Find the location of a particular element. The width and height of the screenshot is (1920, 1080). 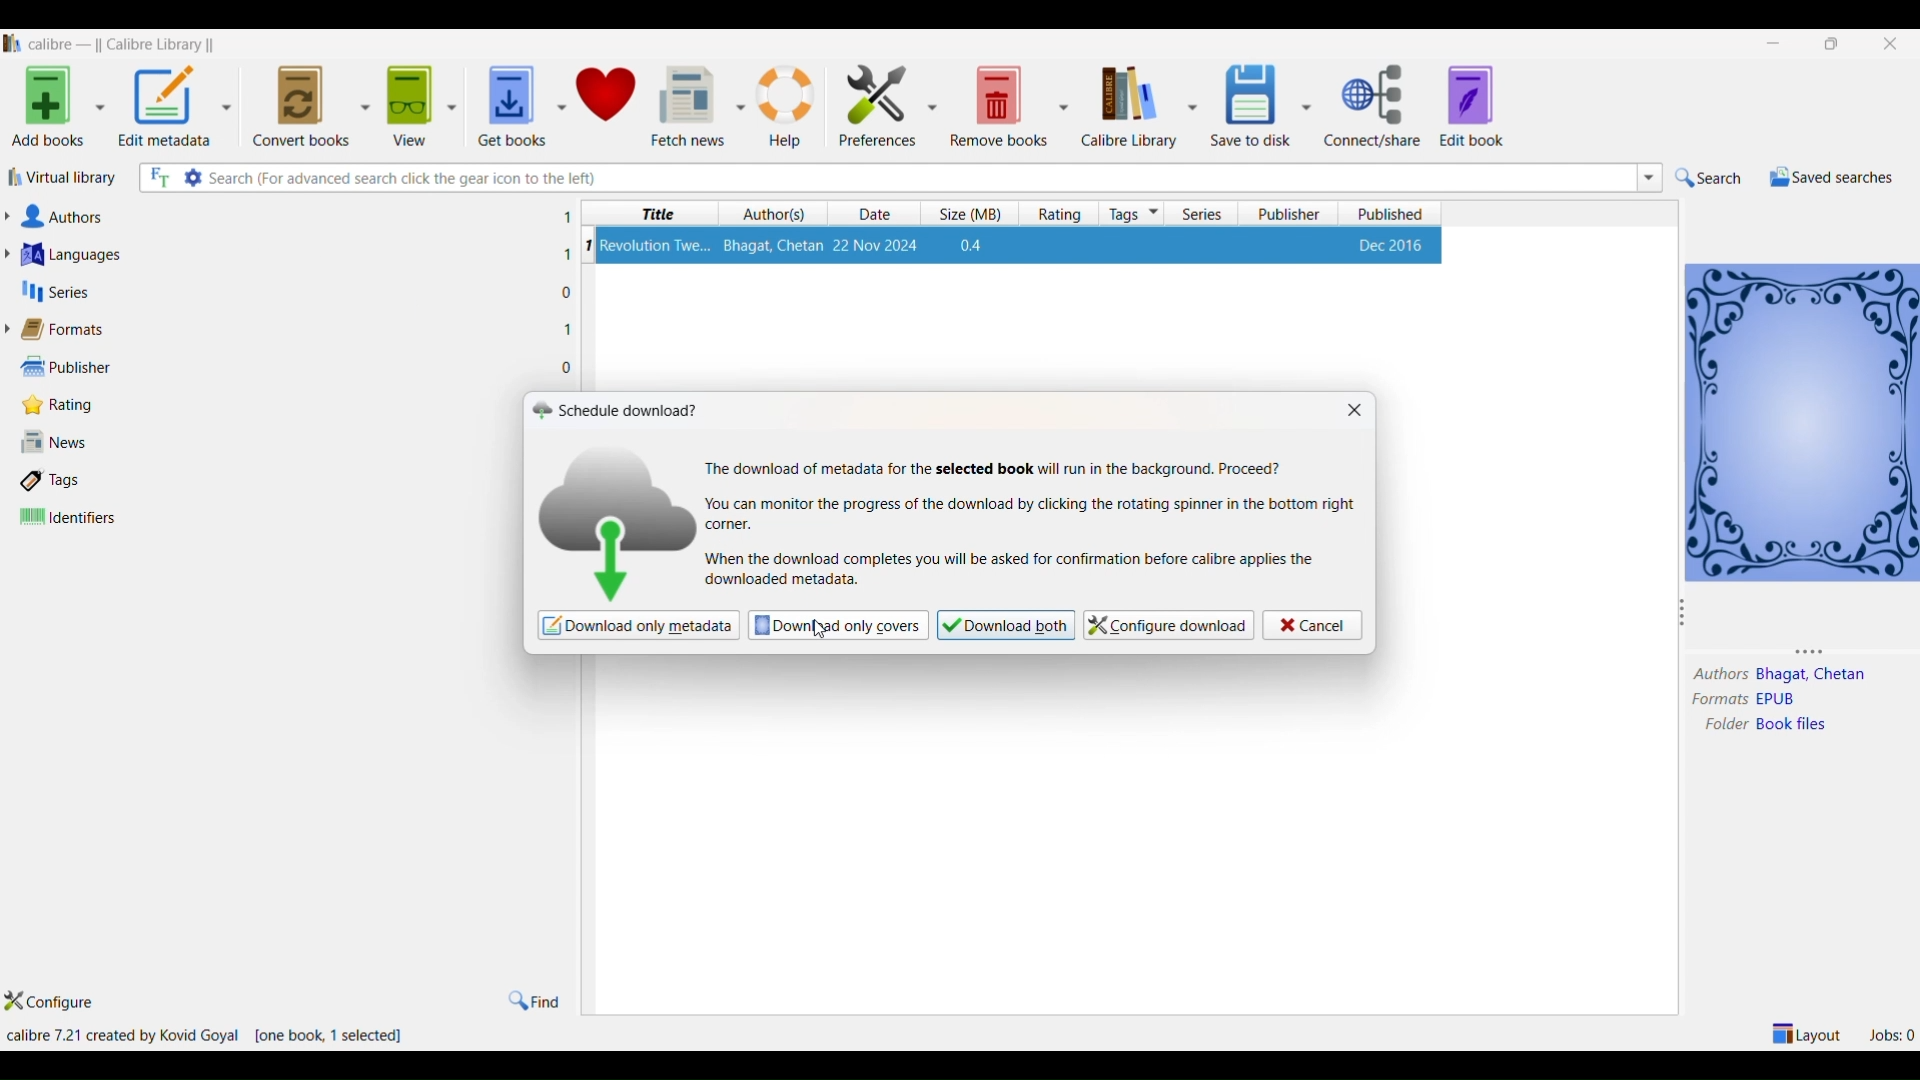

publisher is located at coordinates (1291, 214).